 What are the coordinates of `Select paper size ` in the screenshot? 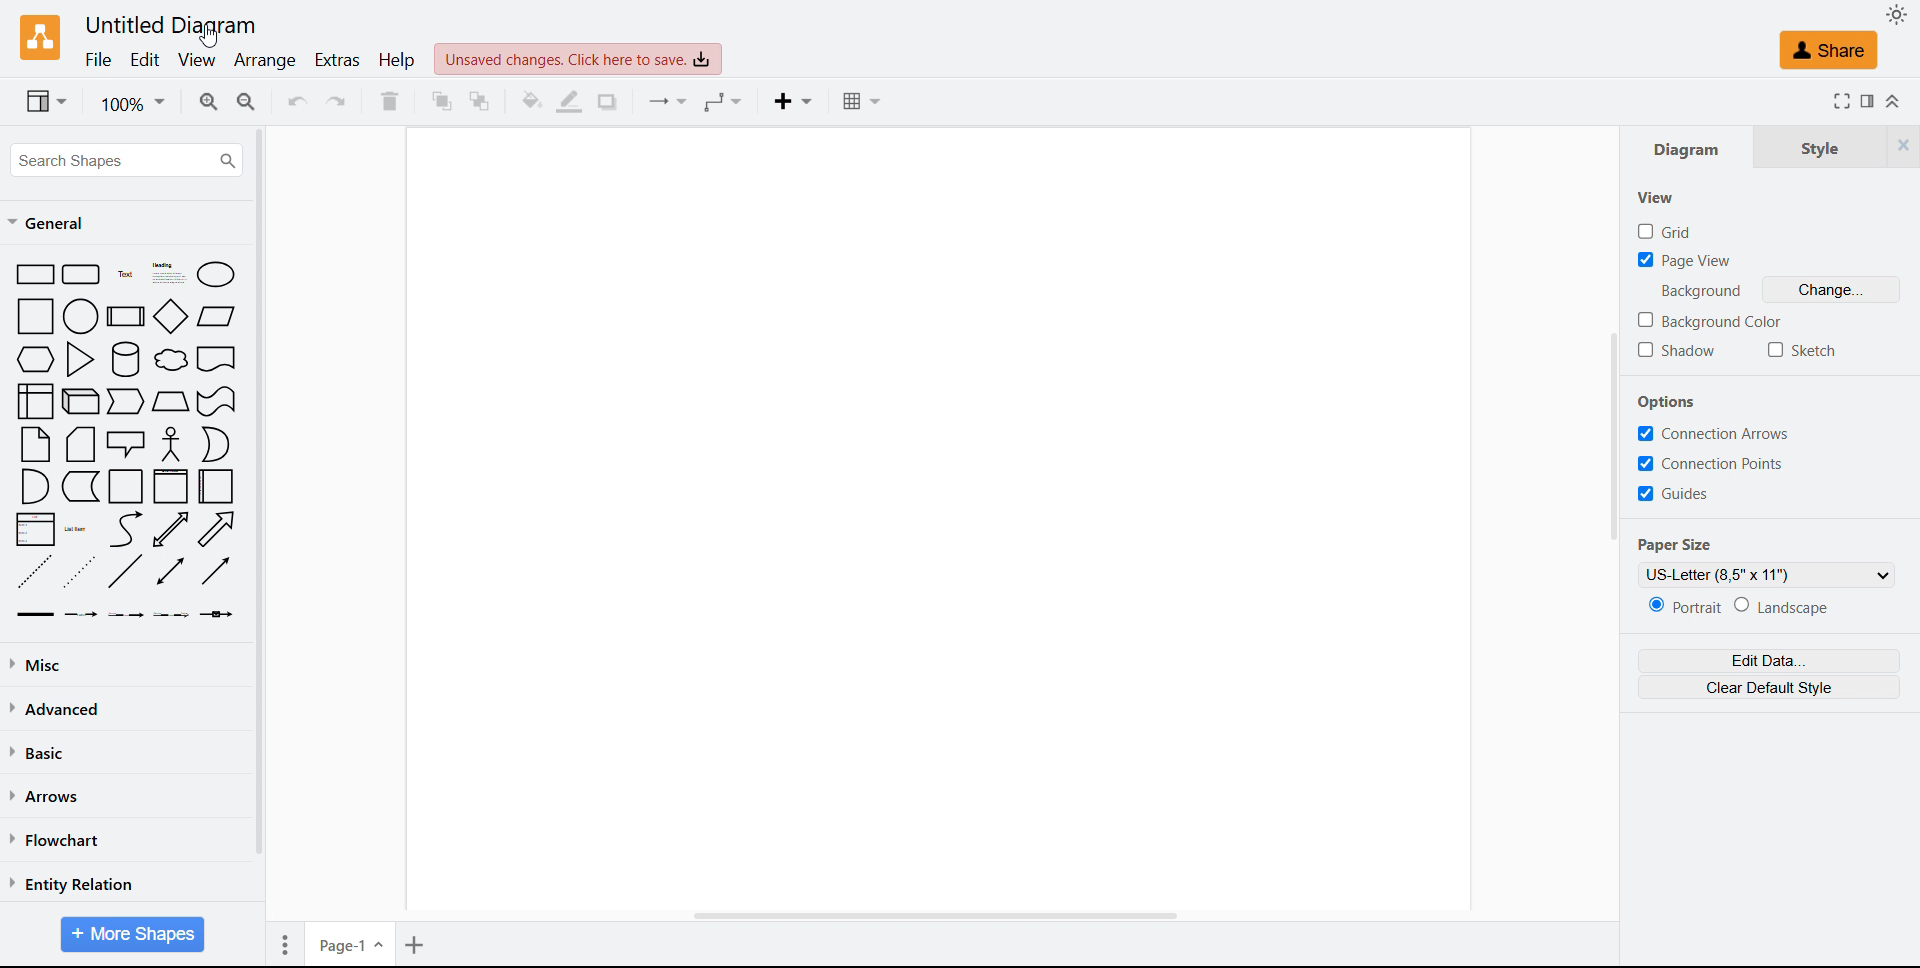 It's located at (1766, 574).